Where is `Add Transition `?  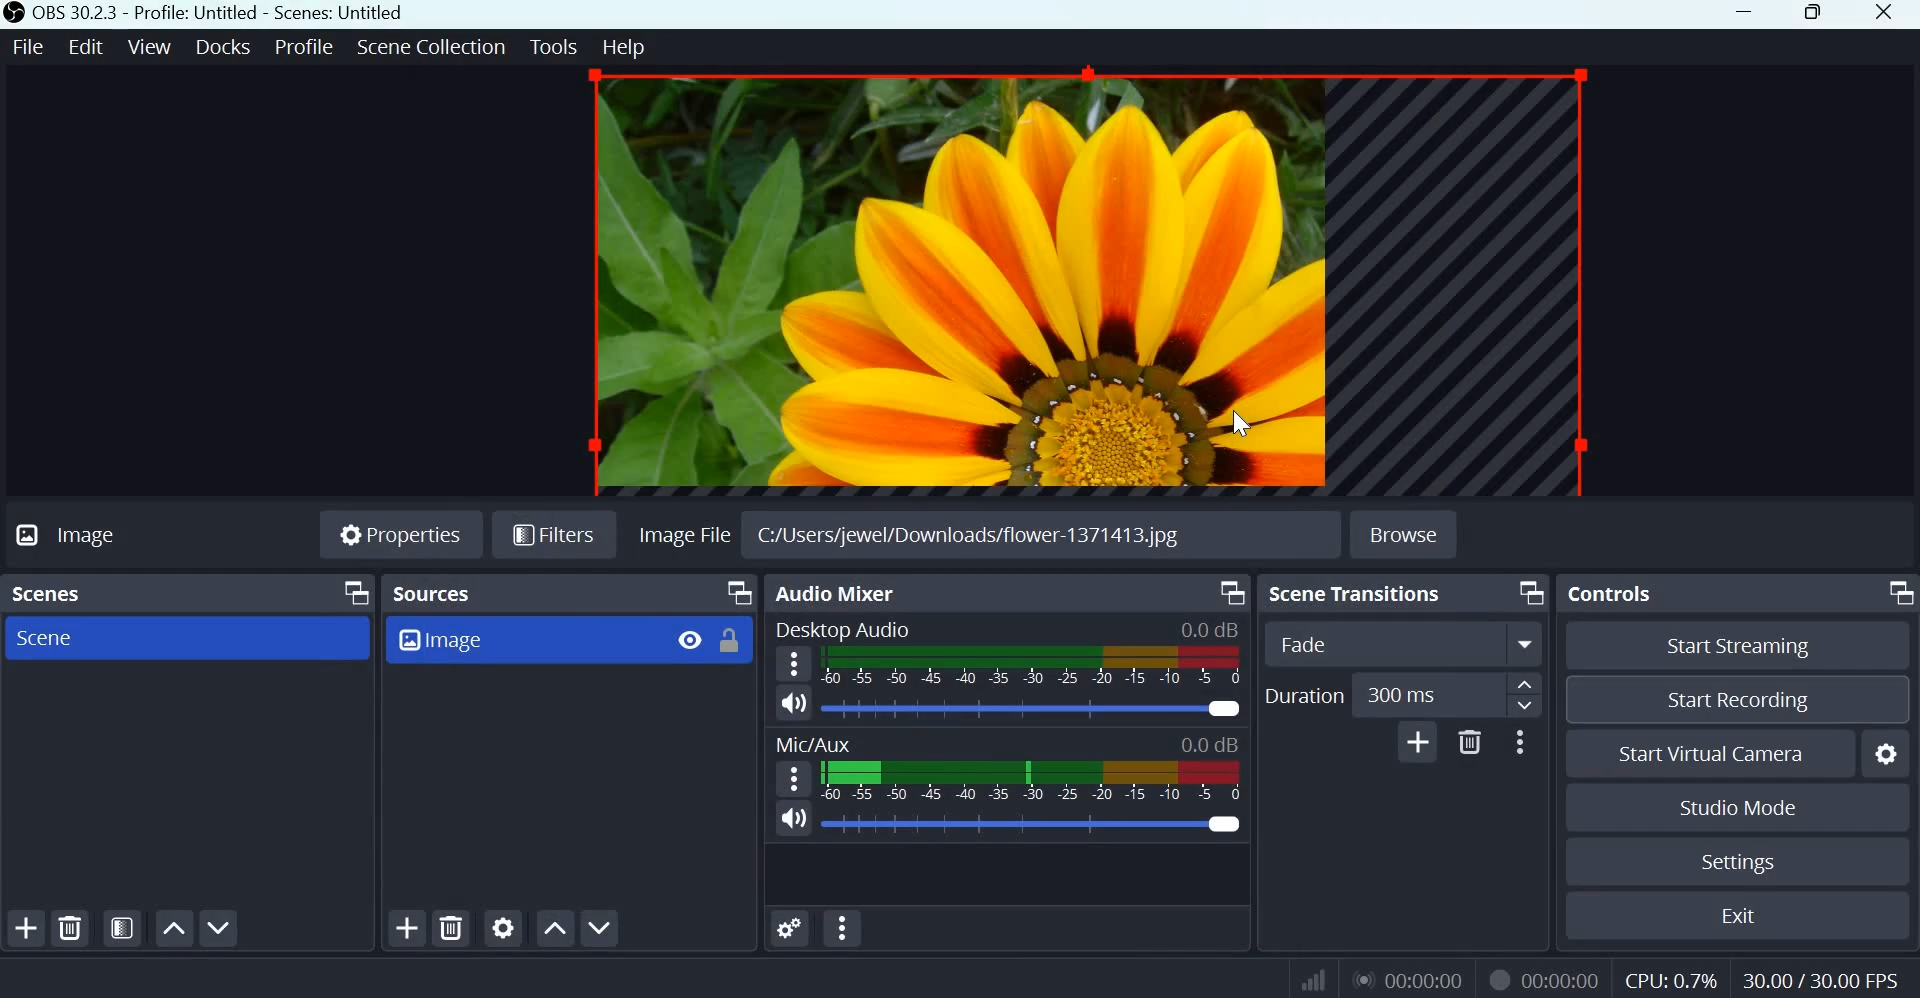 Add Transition  is located at coordinates (1419, 741).